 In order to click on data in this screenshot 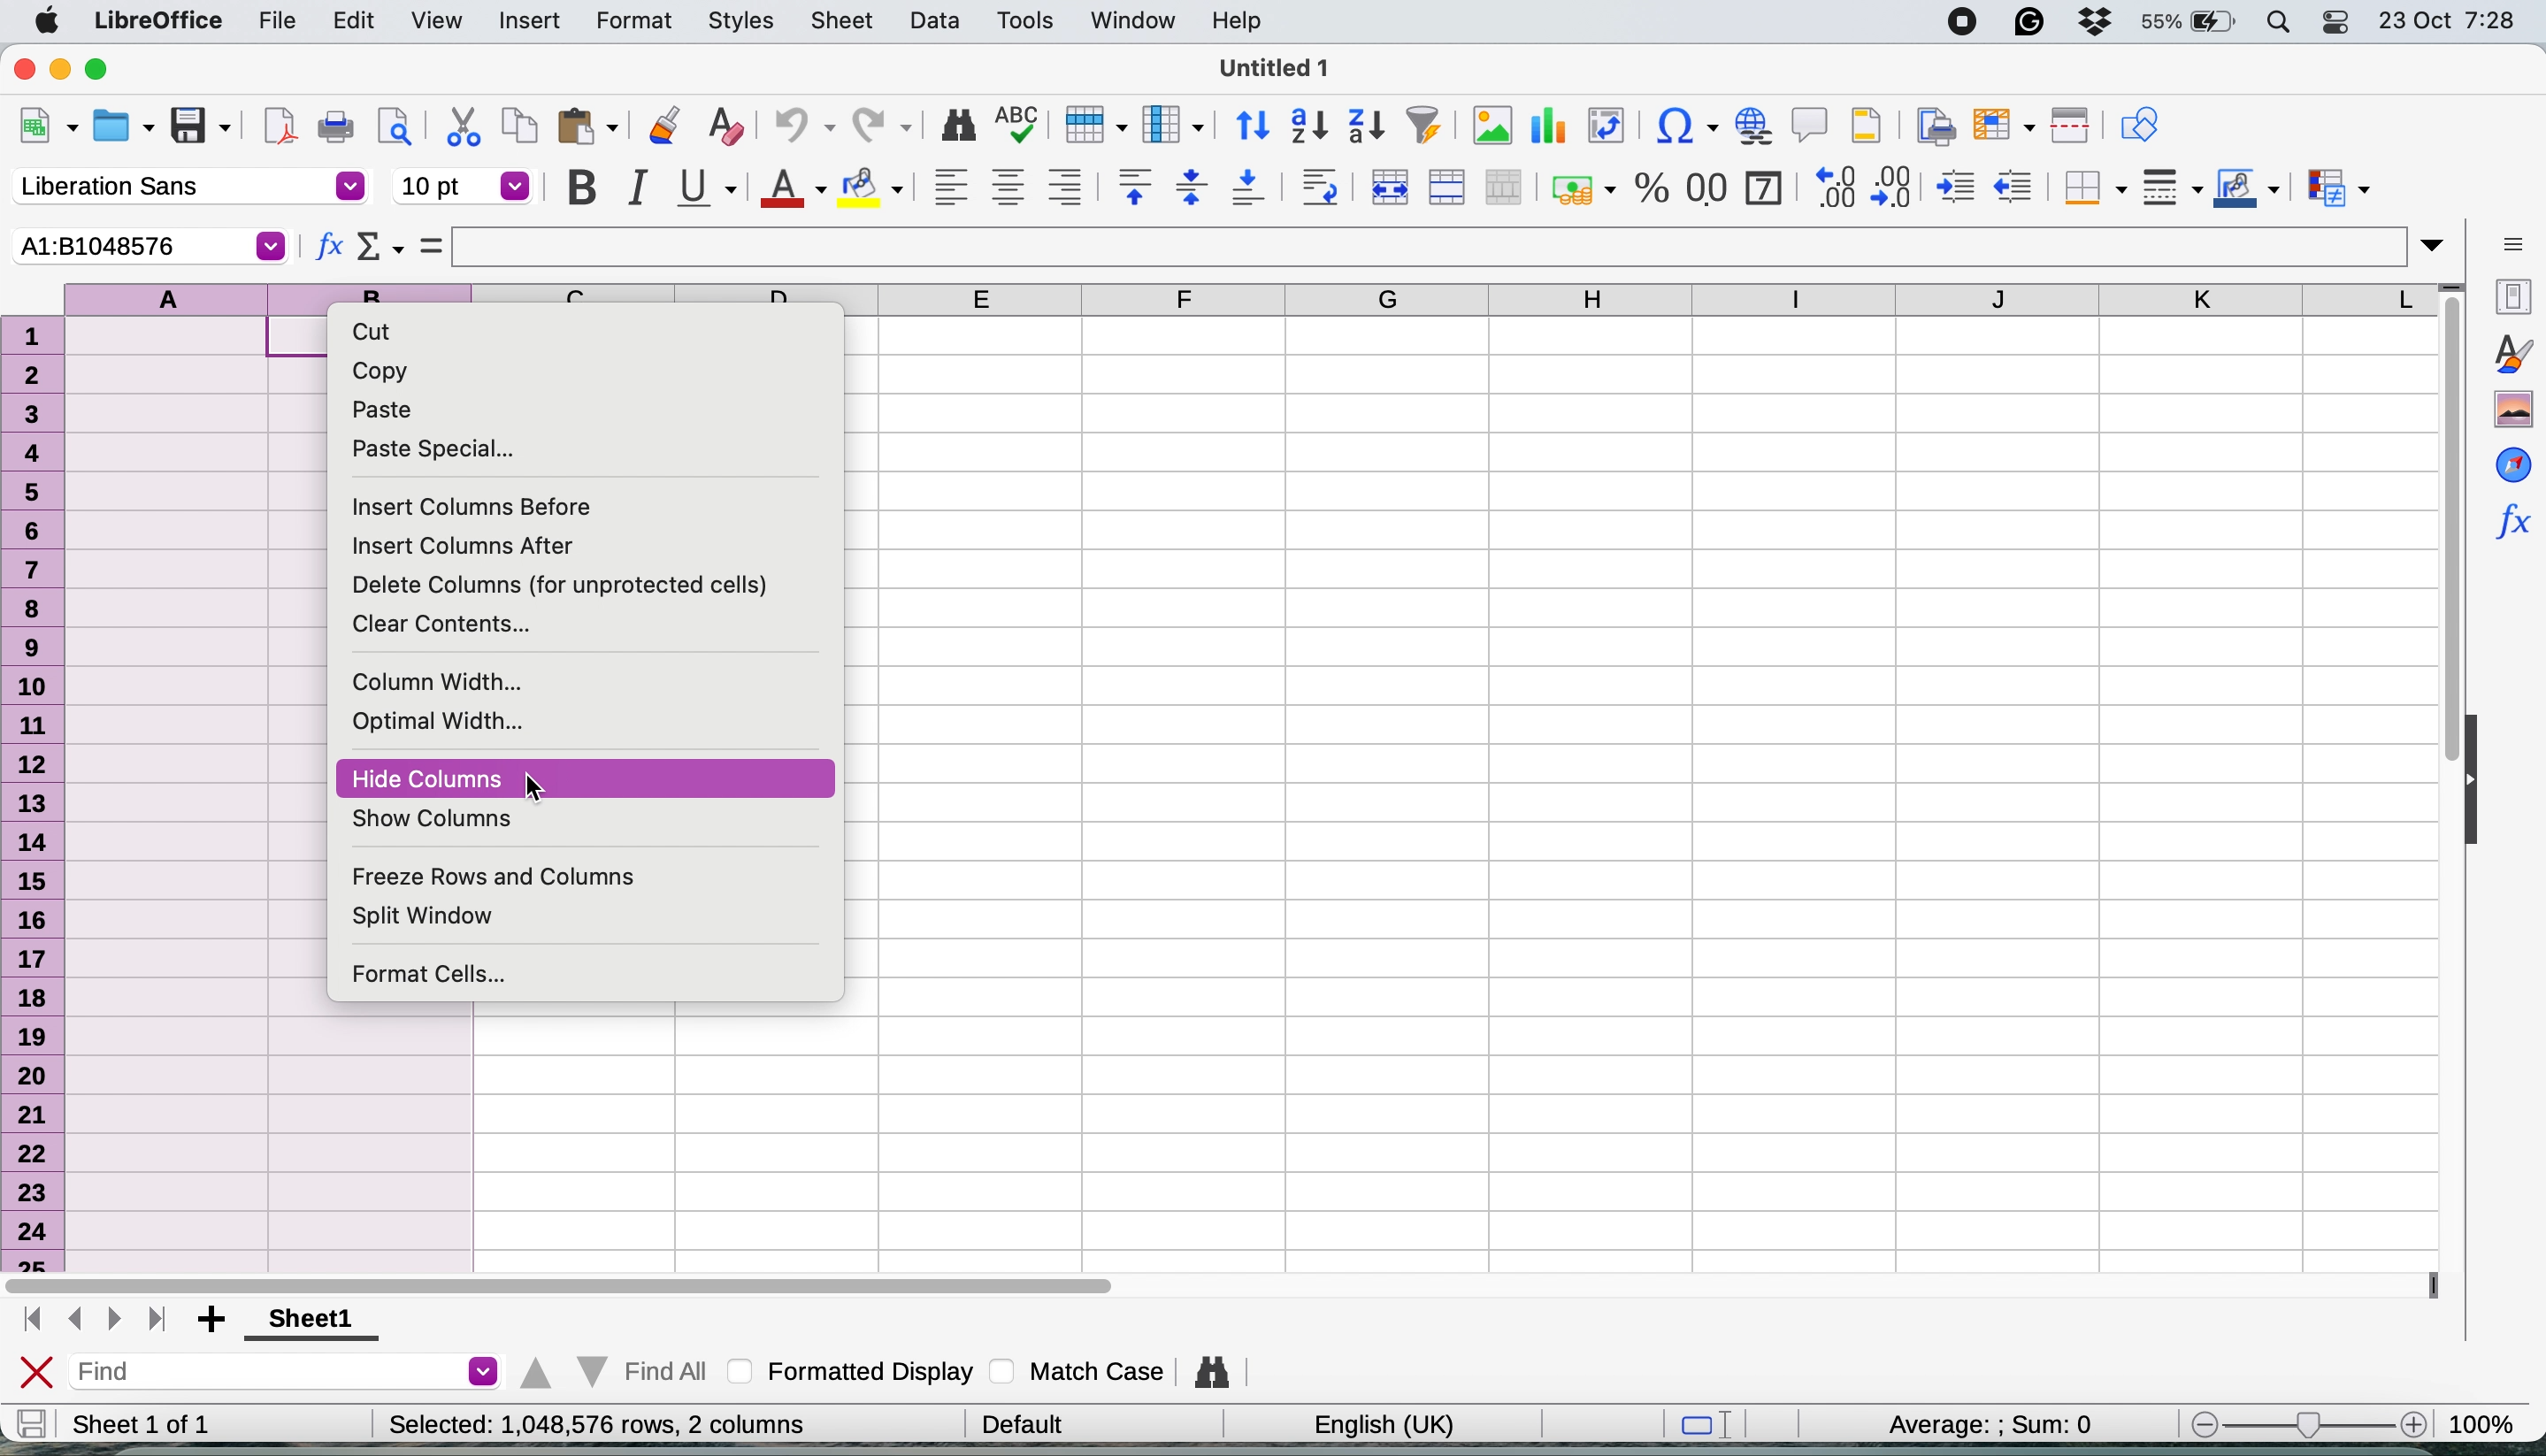, I will do `click(935, 25)`.